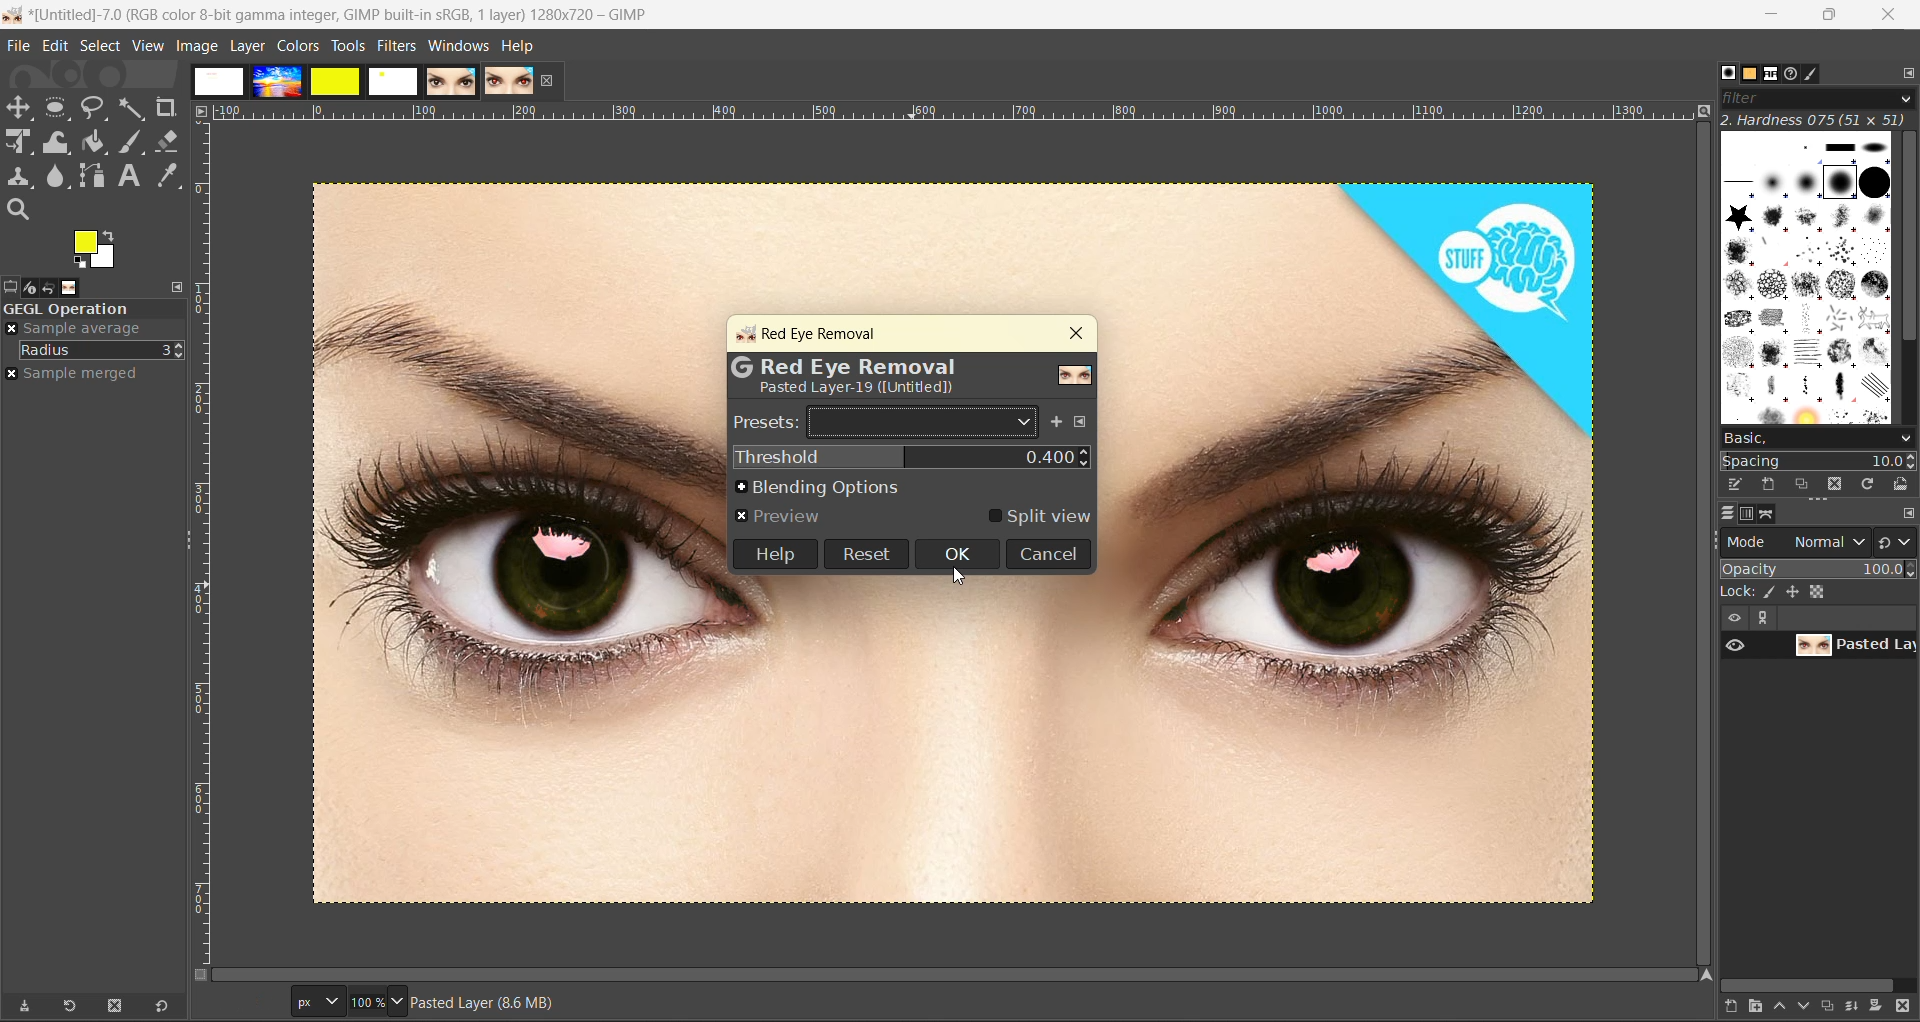  What do you see at coordinates (917, 456) in the screenshot?
I see `threshold` at bounding box center [917, 456].